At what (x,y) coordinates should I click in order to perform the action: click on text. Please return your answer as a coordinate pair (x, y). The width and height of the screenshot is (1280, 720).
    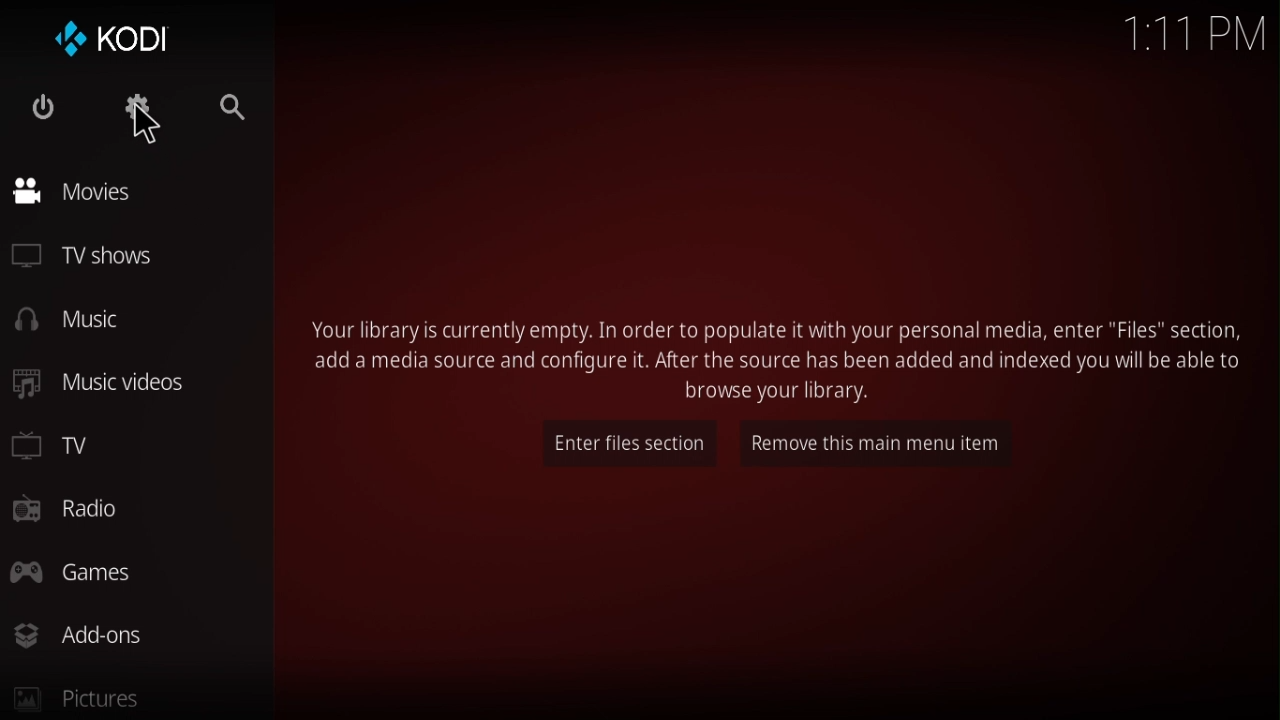
    Looking at the image, I should click on (780, 357).